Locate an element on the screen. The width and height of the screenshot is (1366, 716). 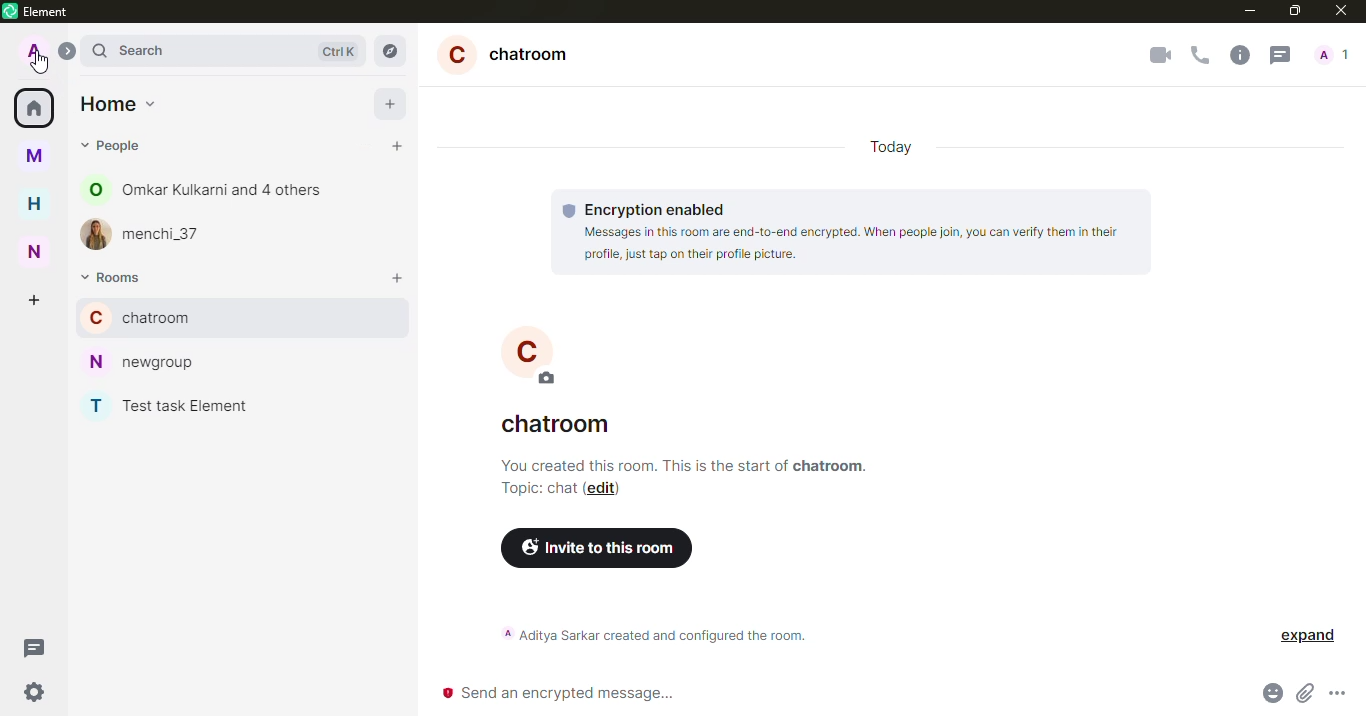
newgroup is located at coordinates (145, 362).